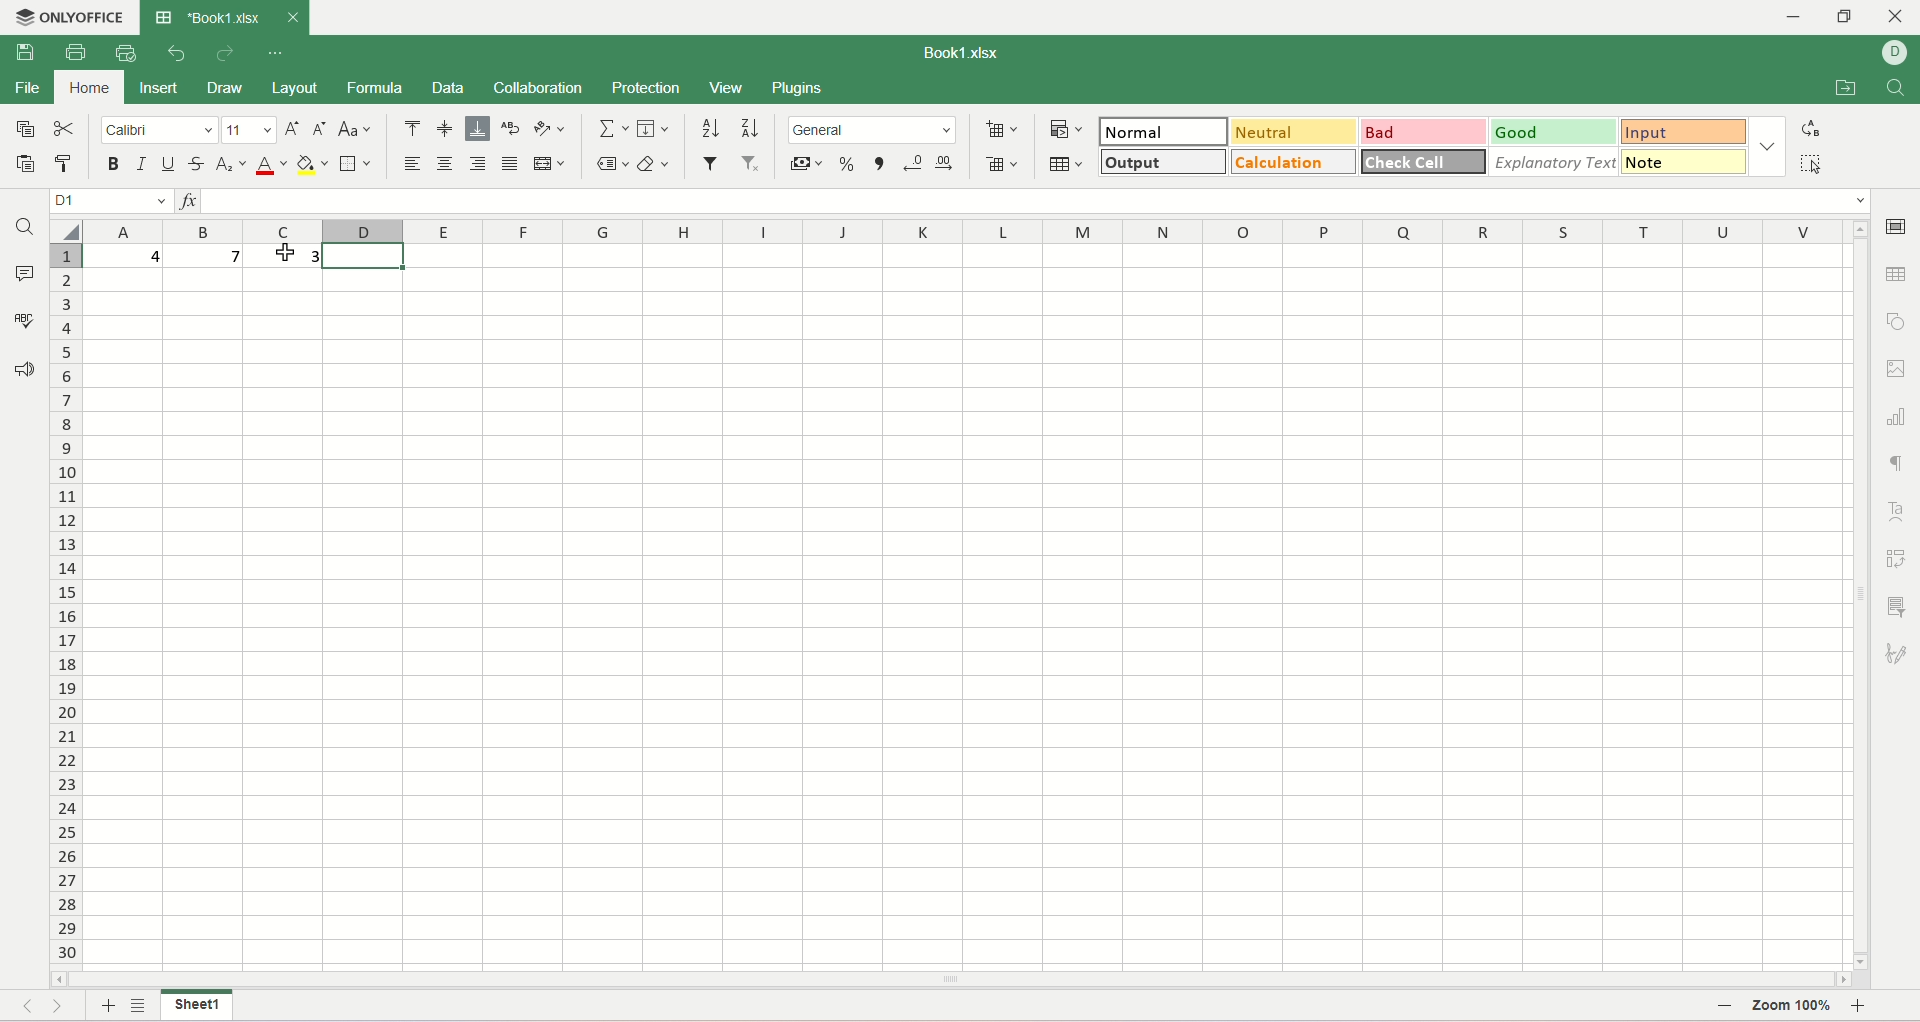  I want to click on comma format, so click(879, 164).